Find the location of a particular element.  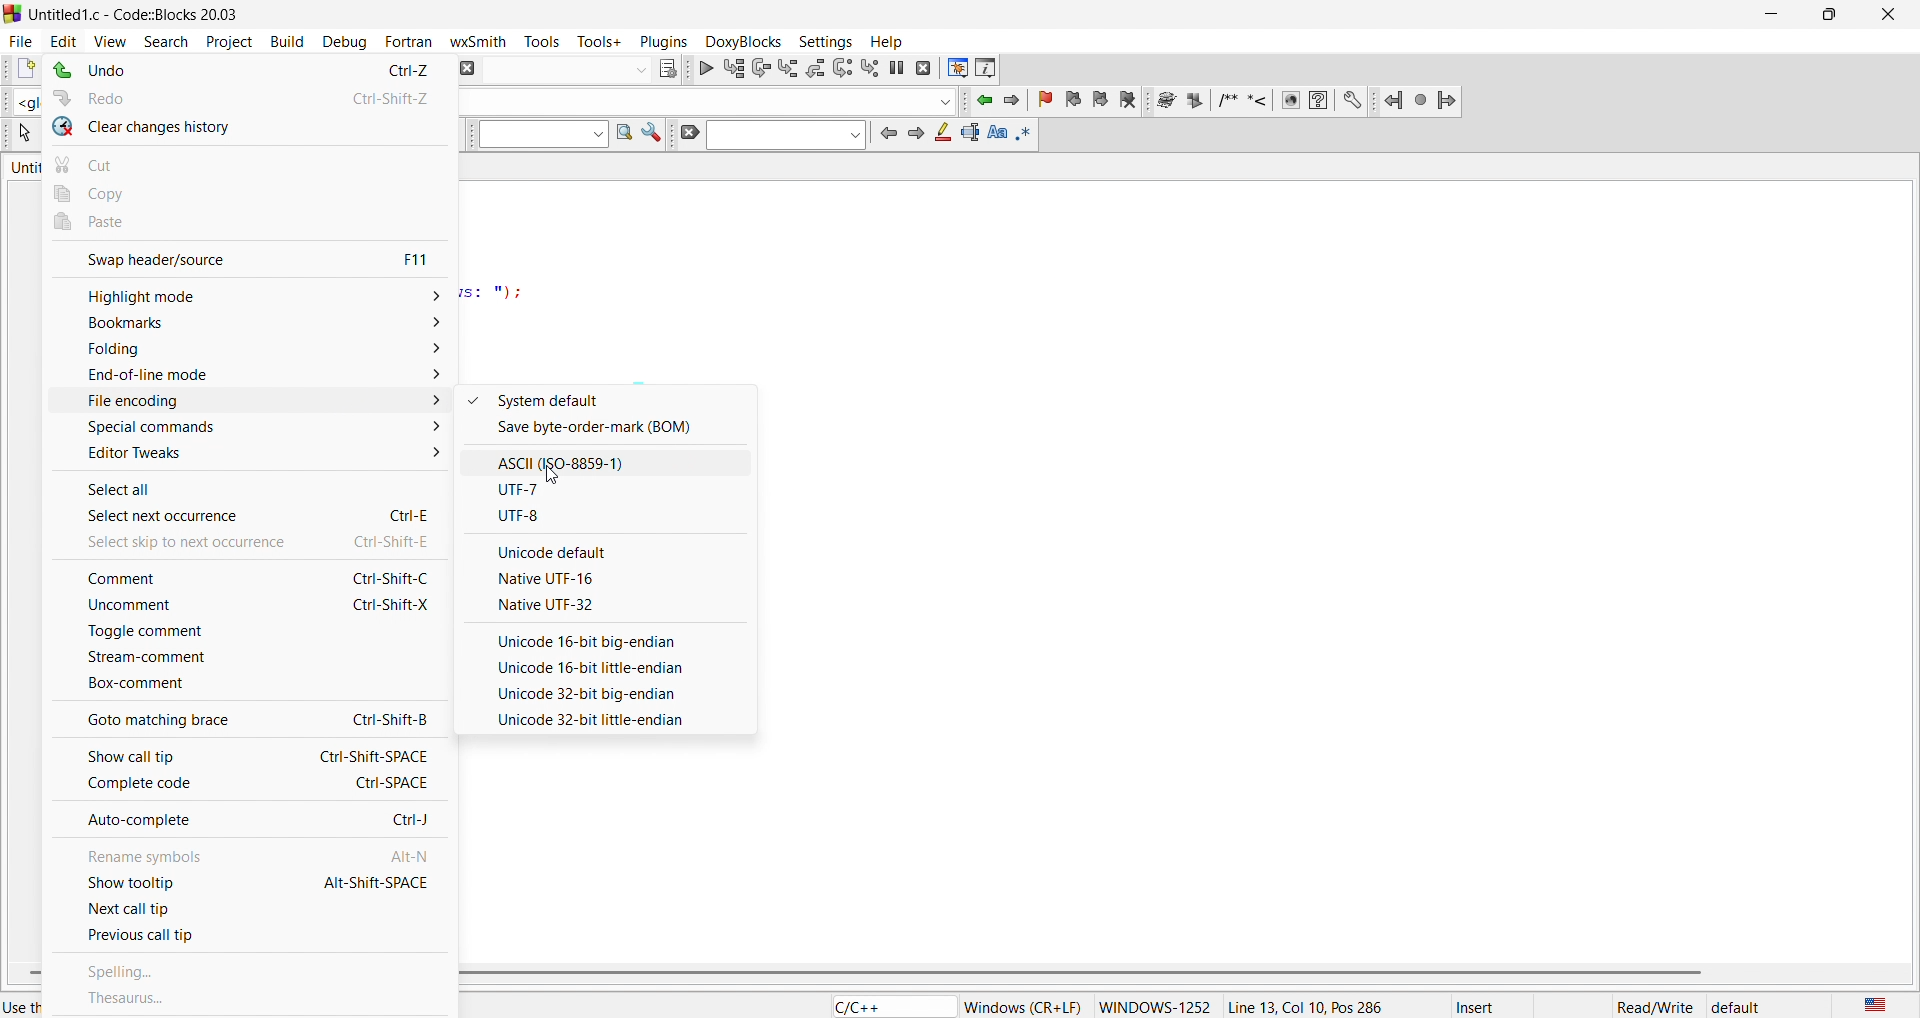

debug is located at coordinates (351, 46).